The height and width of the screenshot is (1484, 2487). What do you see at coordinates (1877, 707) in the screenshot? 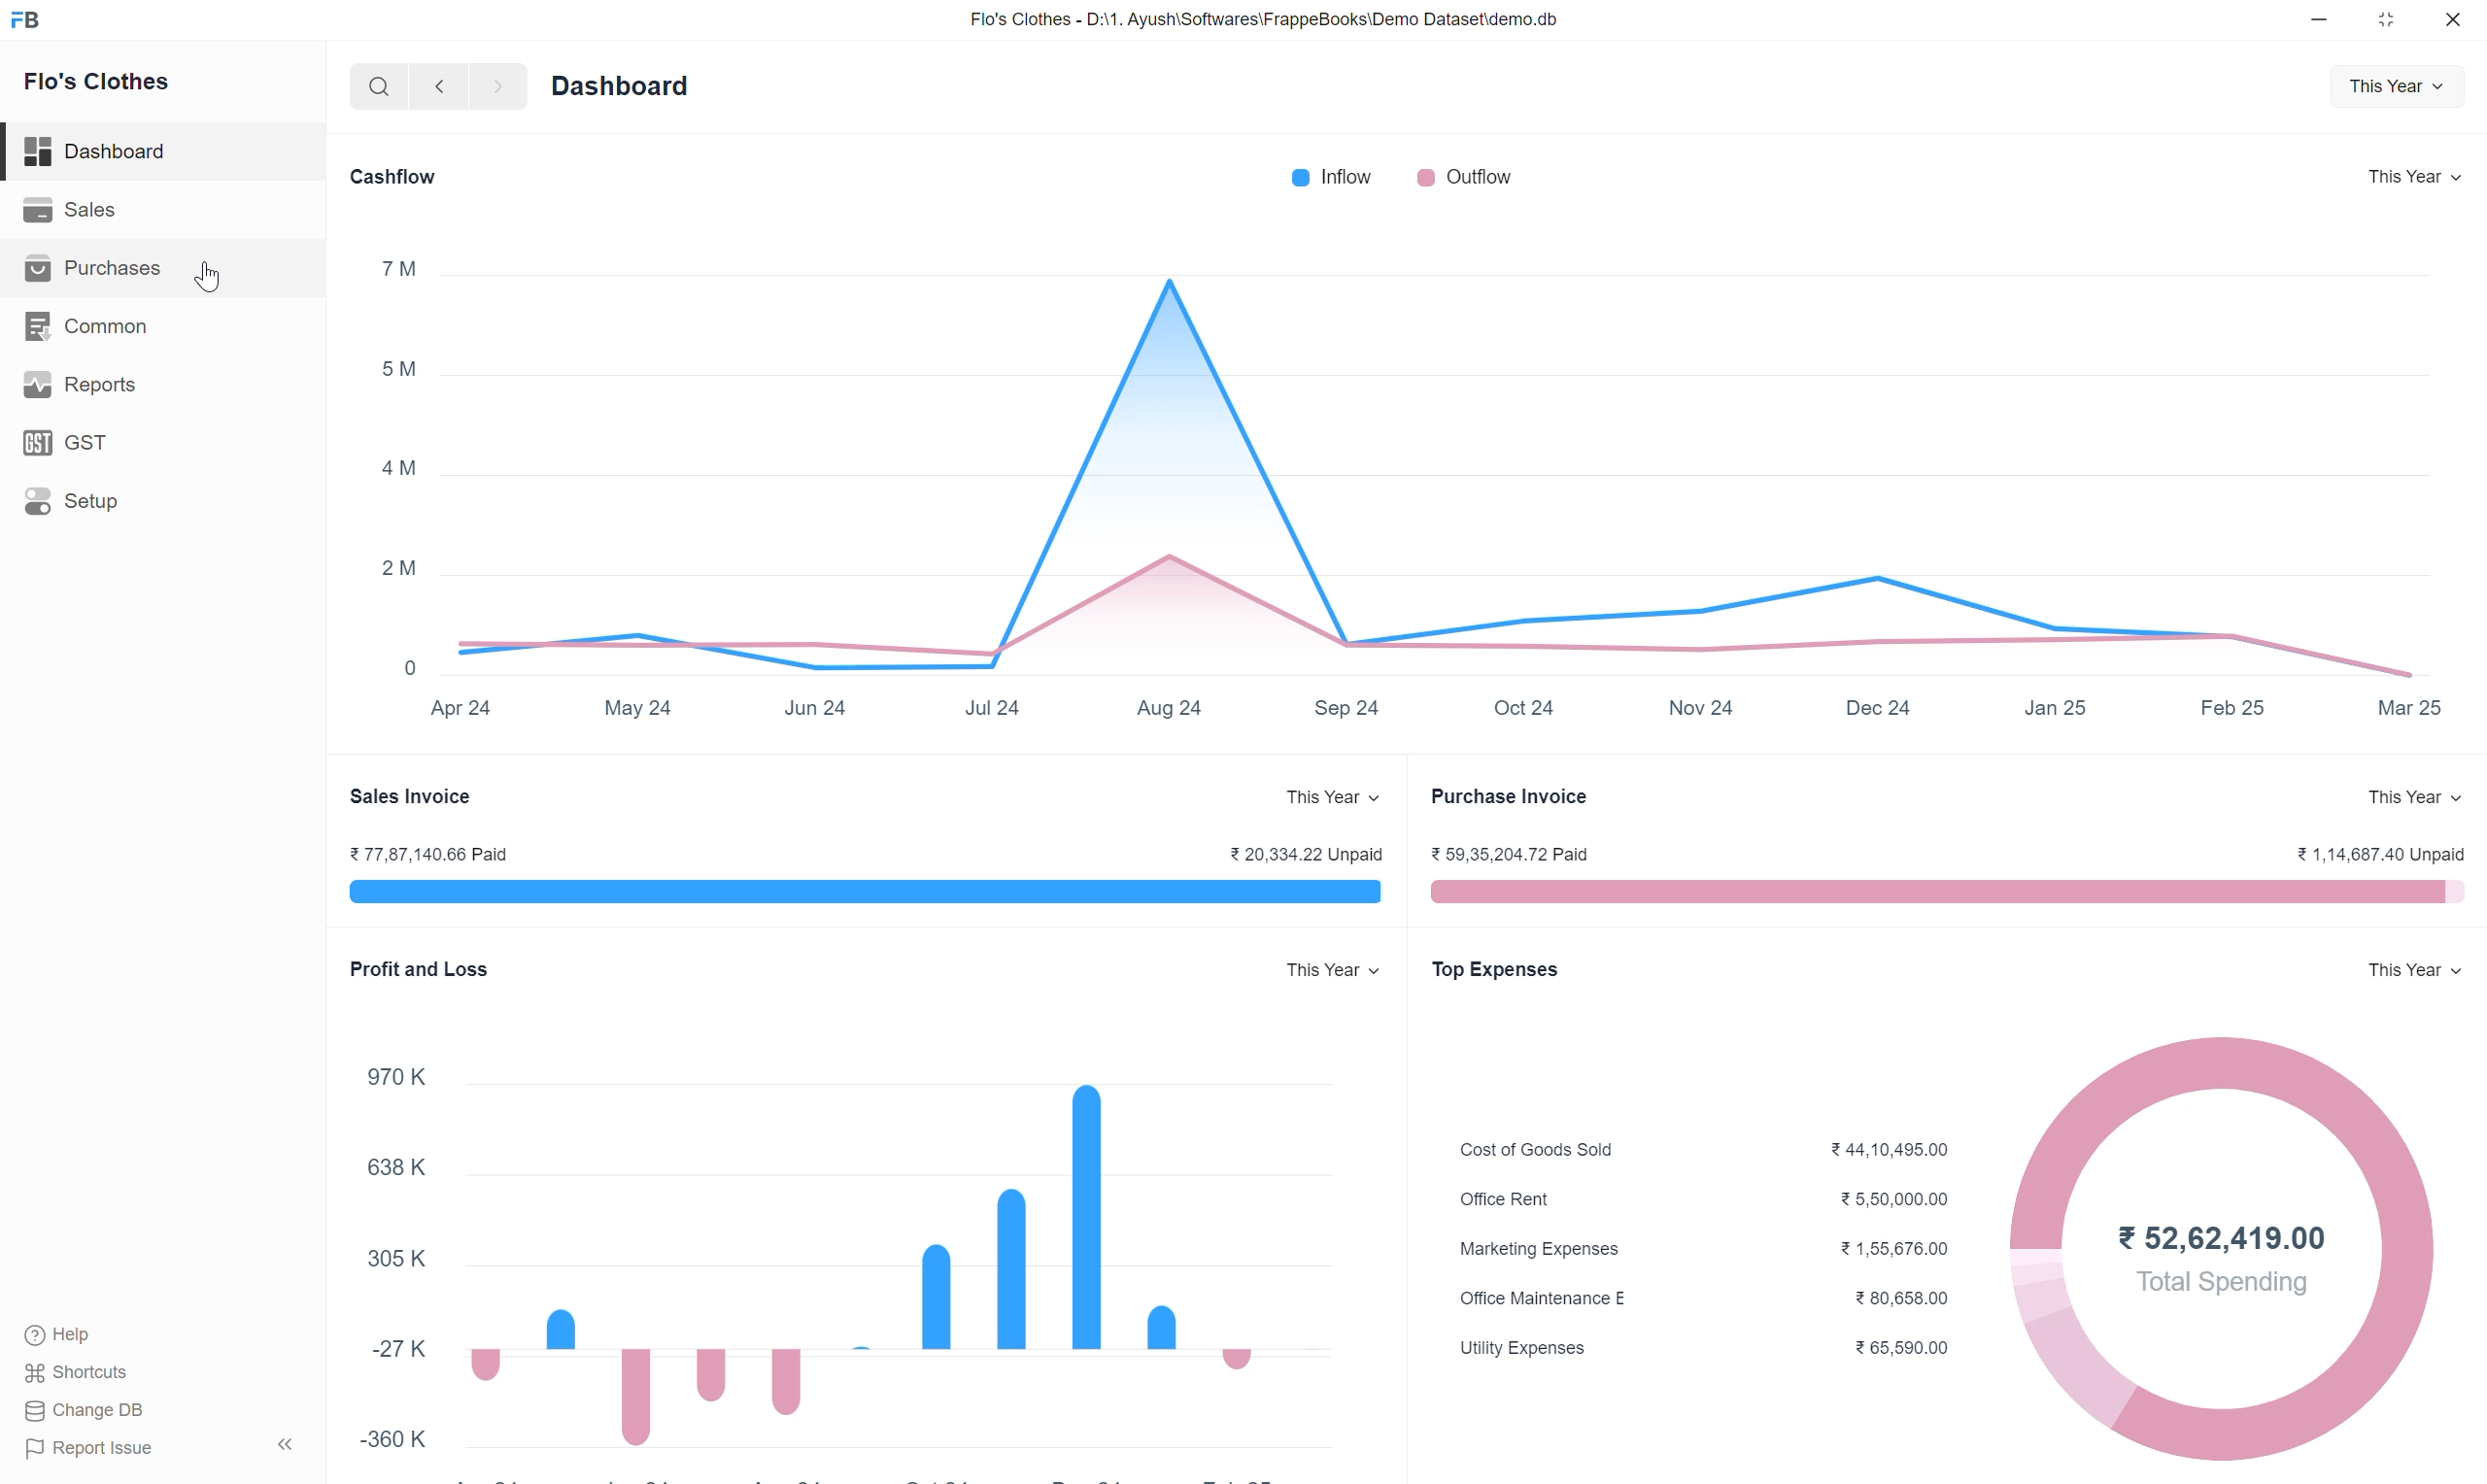
I see `Dec 24` at bounding box center [1877, 707].